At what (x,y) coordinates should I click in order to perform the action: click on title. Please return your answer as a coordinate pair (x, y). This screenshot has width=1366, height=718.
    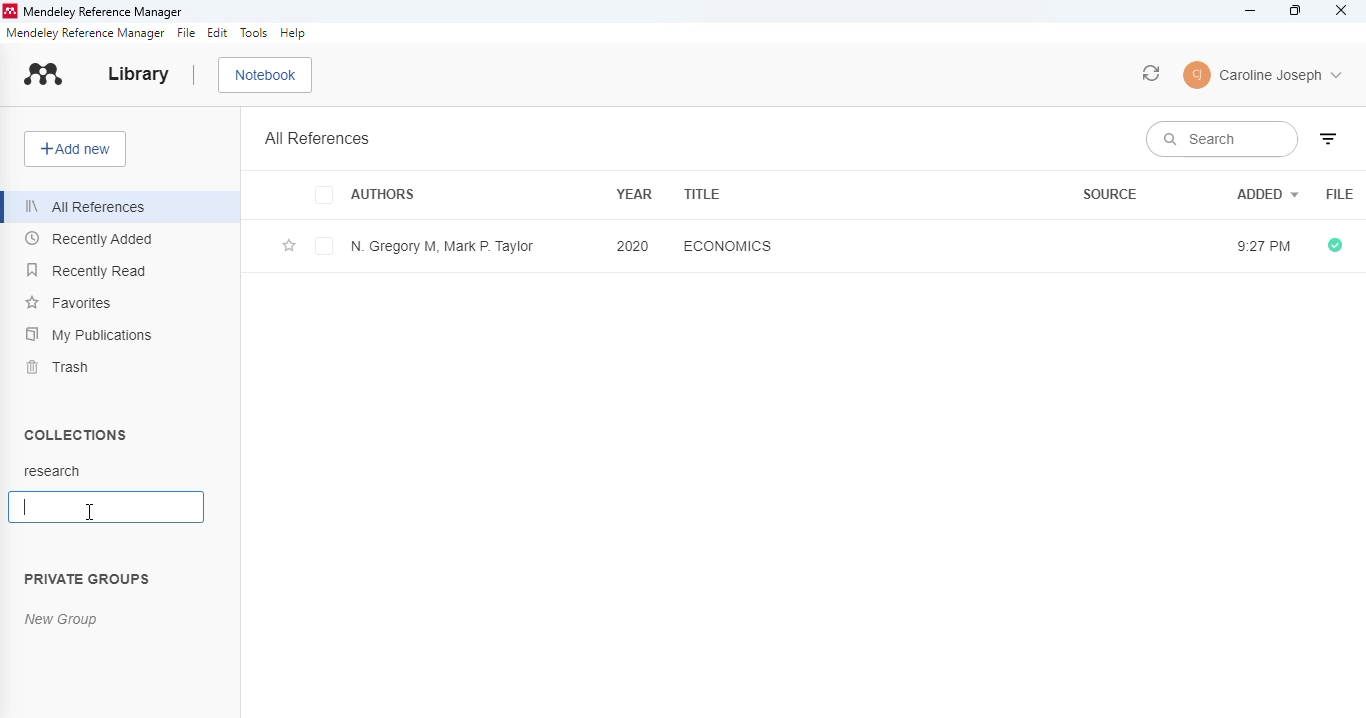
    Looking at the image, I should click on (703, 194).